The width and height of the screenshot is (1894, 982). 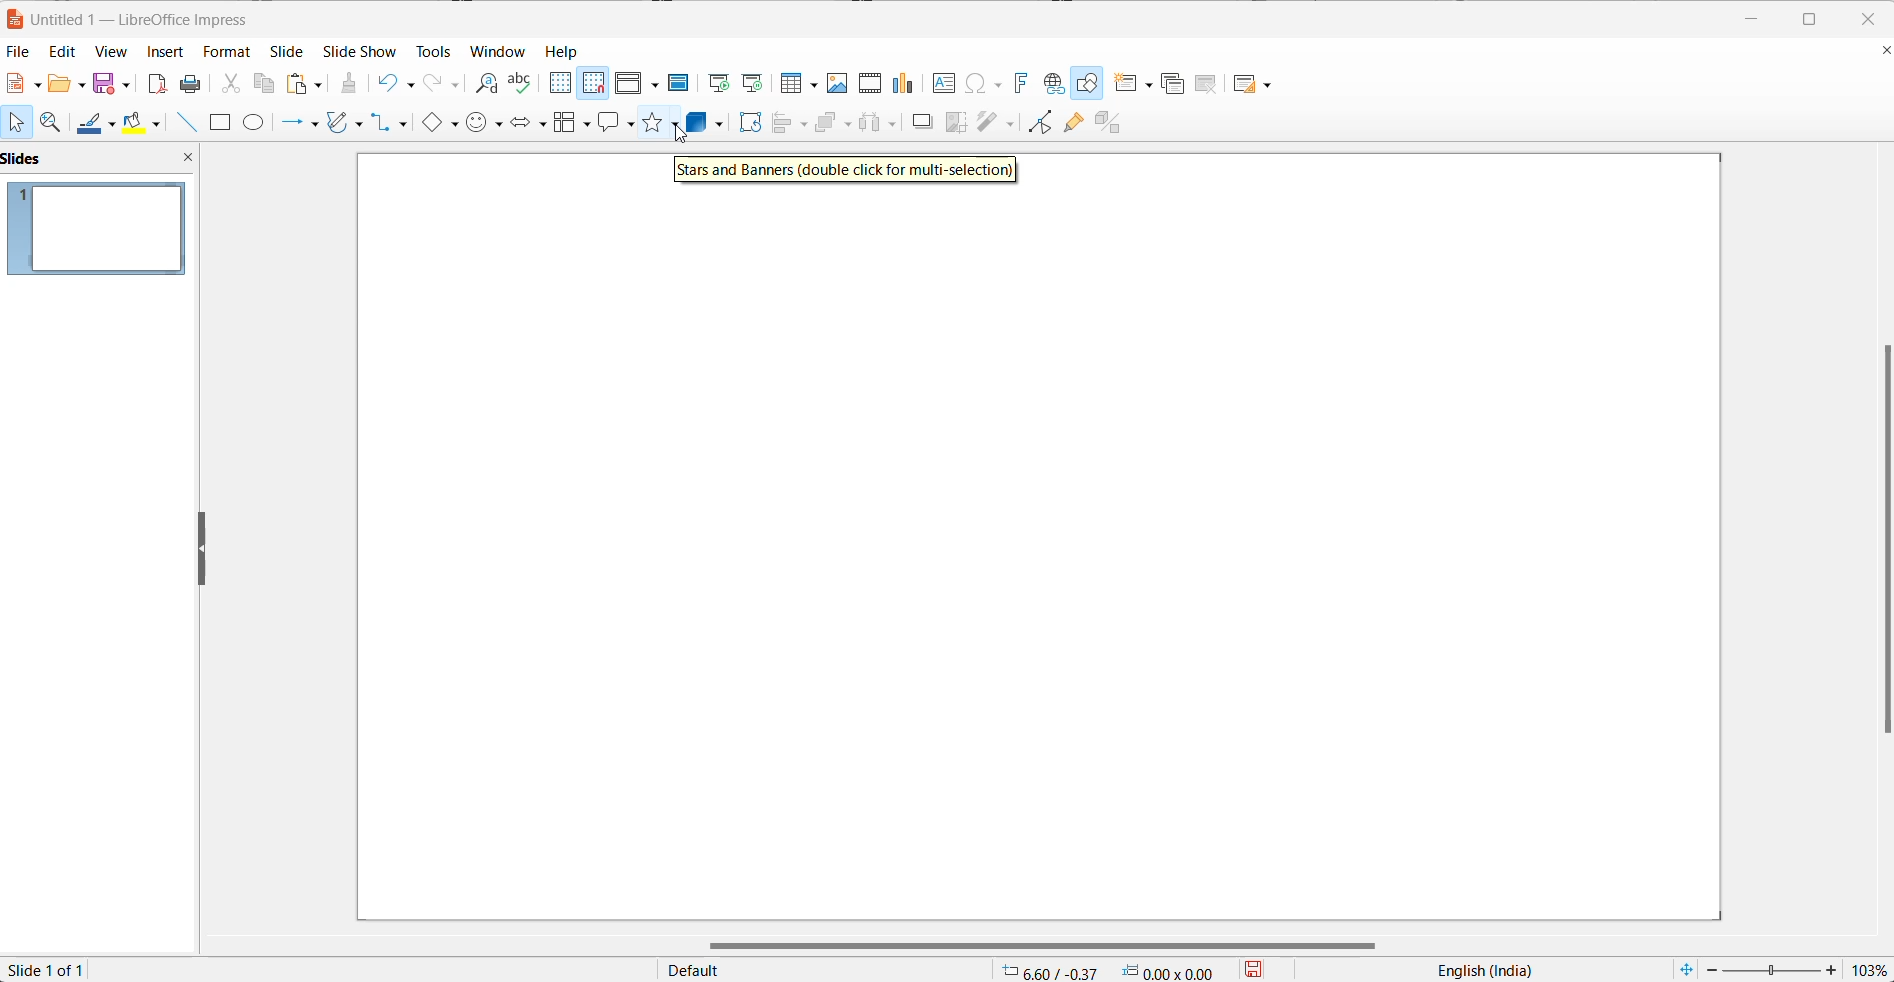 I want to click on save, so click(x=112, y=83).